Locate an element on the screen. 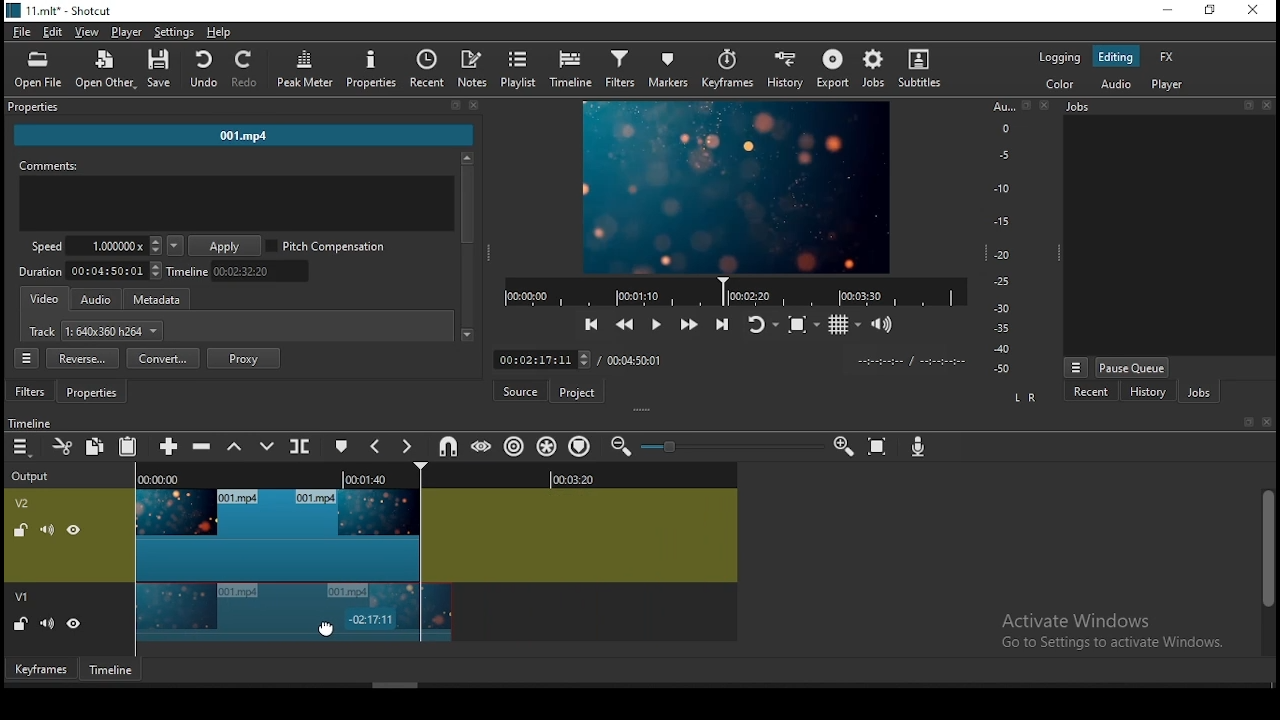  open other is located at coordinates (100, 67).